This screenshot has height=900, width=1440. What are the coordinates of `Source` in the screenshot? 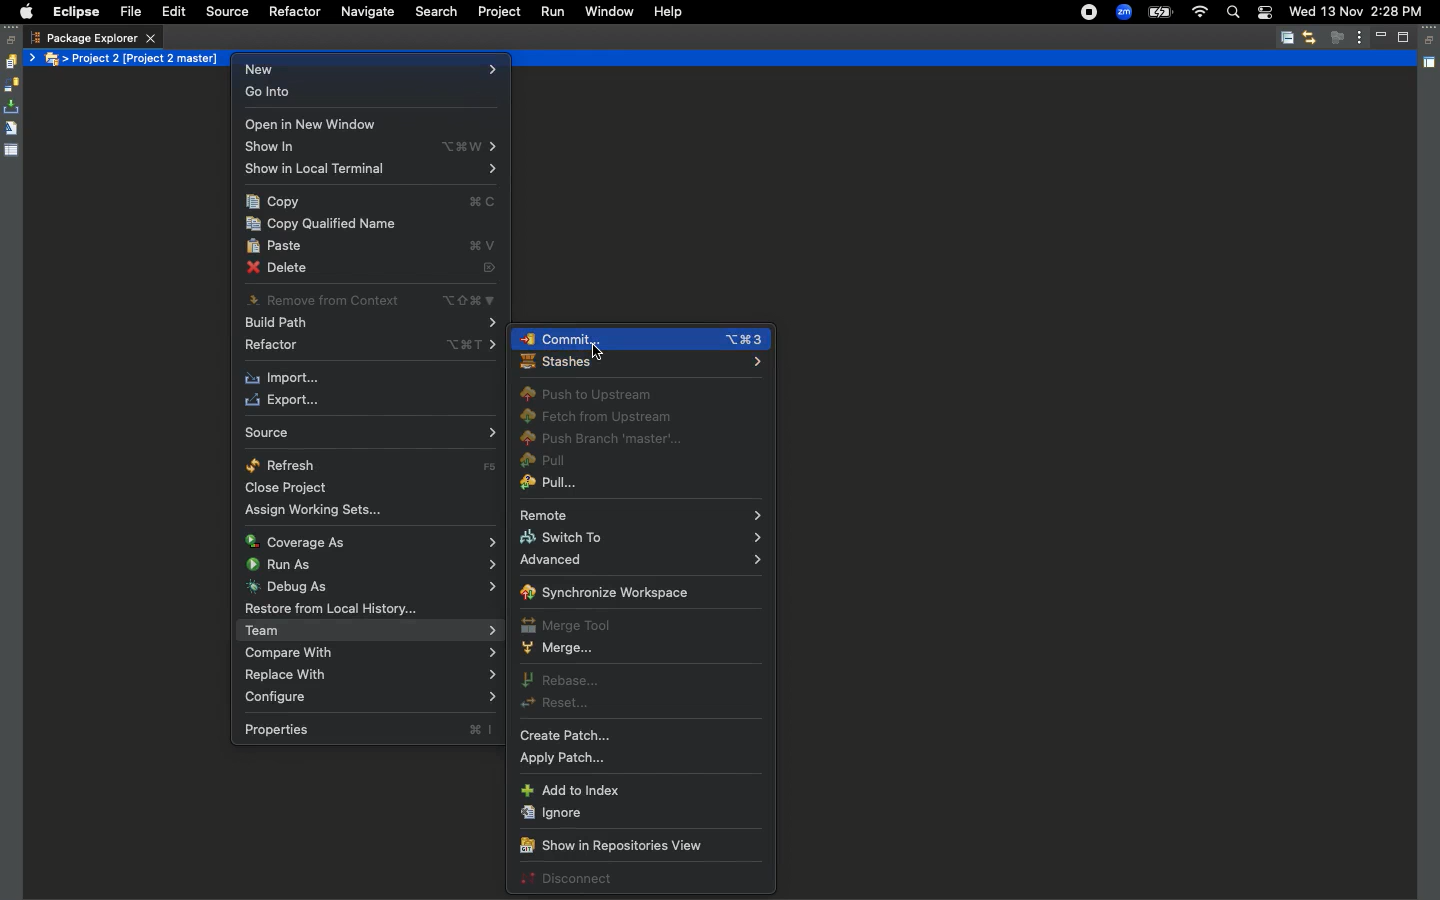 It's located at (224, 12).